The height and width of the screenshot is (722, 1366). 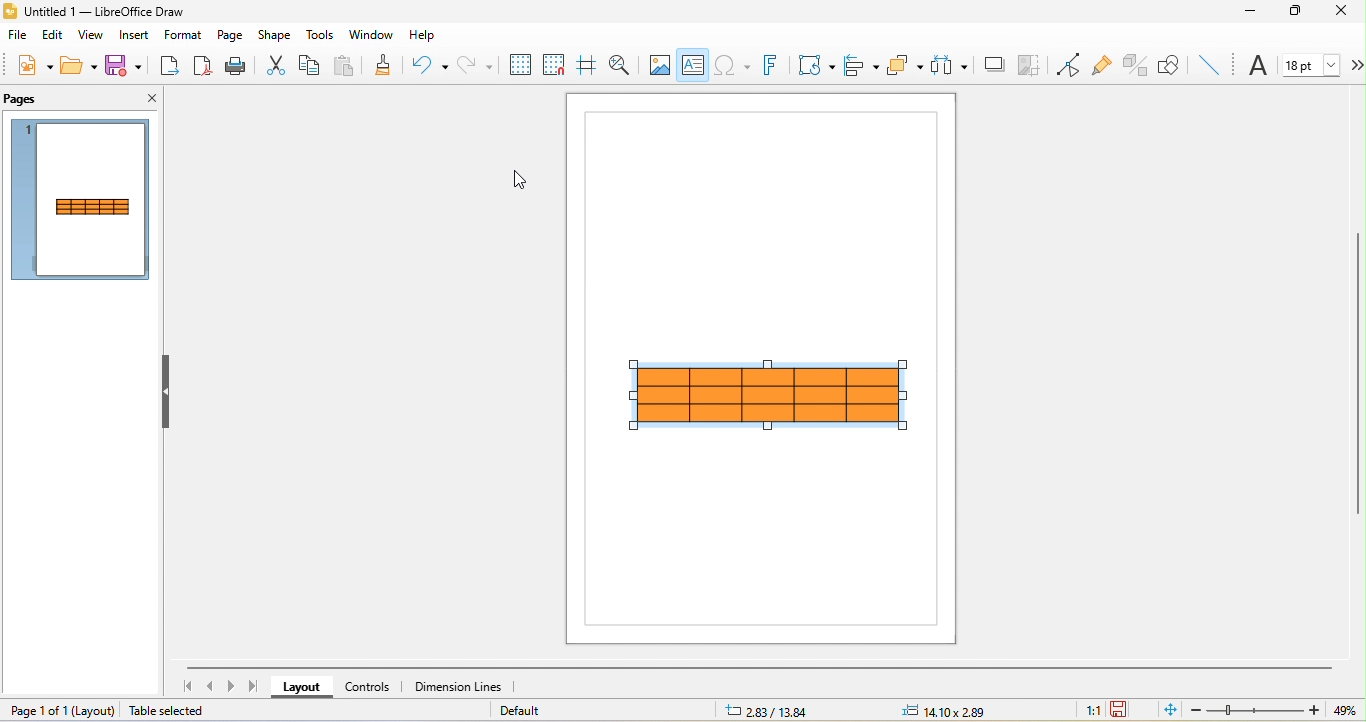 I want to click on default, so click(x=542, y=710).